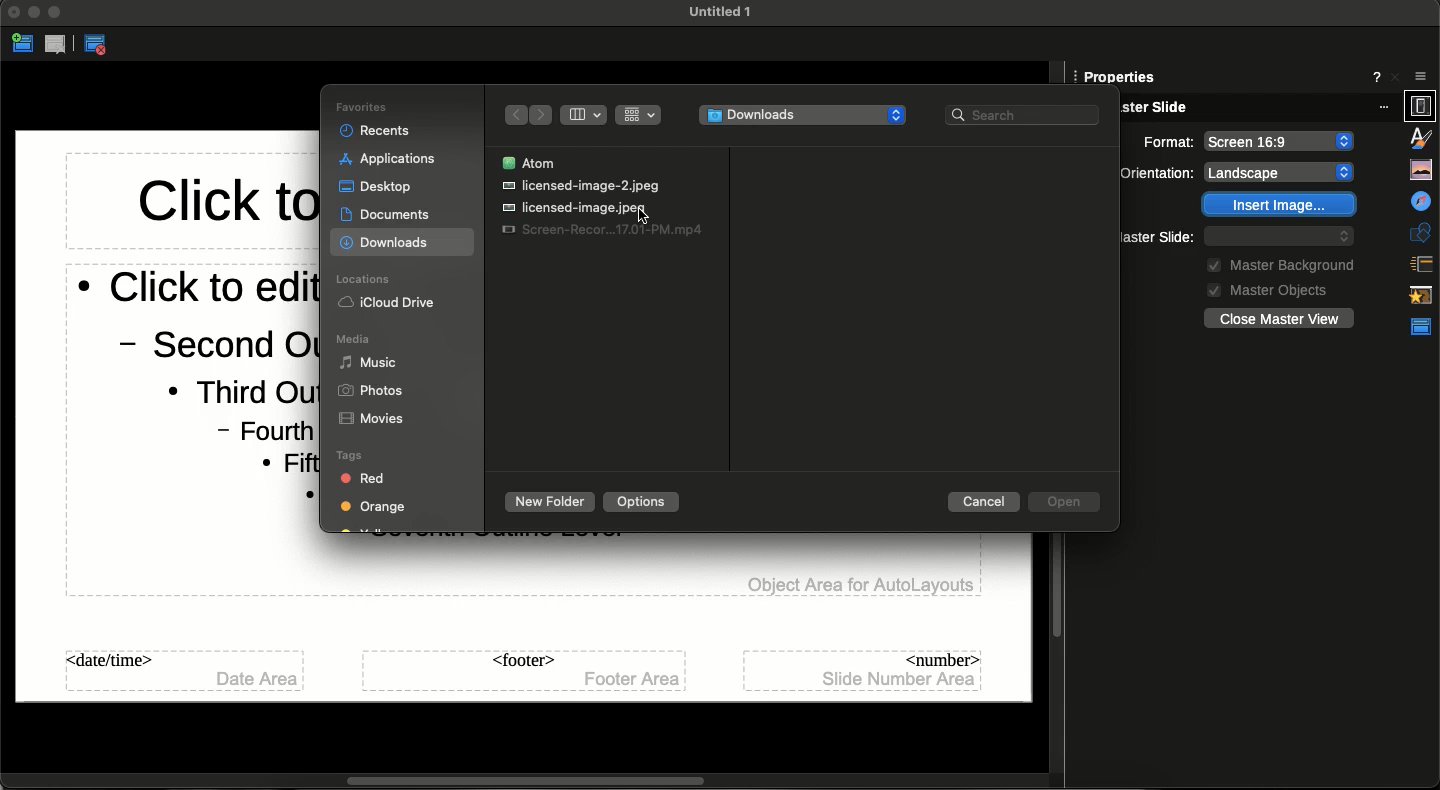 The width and height of the screenshot is (1440, 790). Describe the element at coordinates (379, 186) in the screenshot. I see `Desktop` at that location.